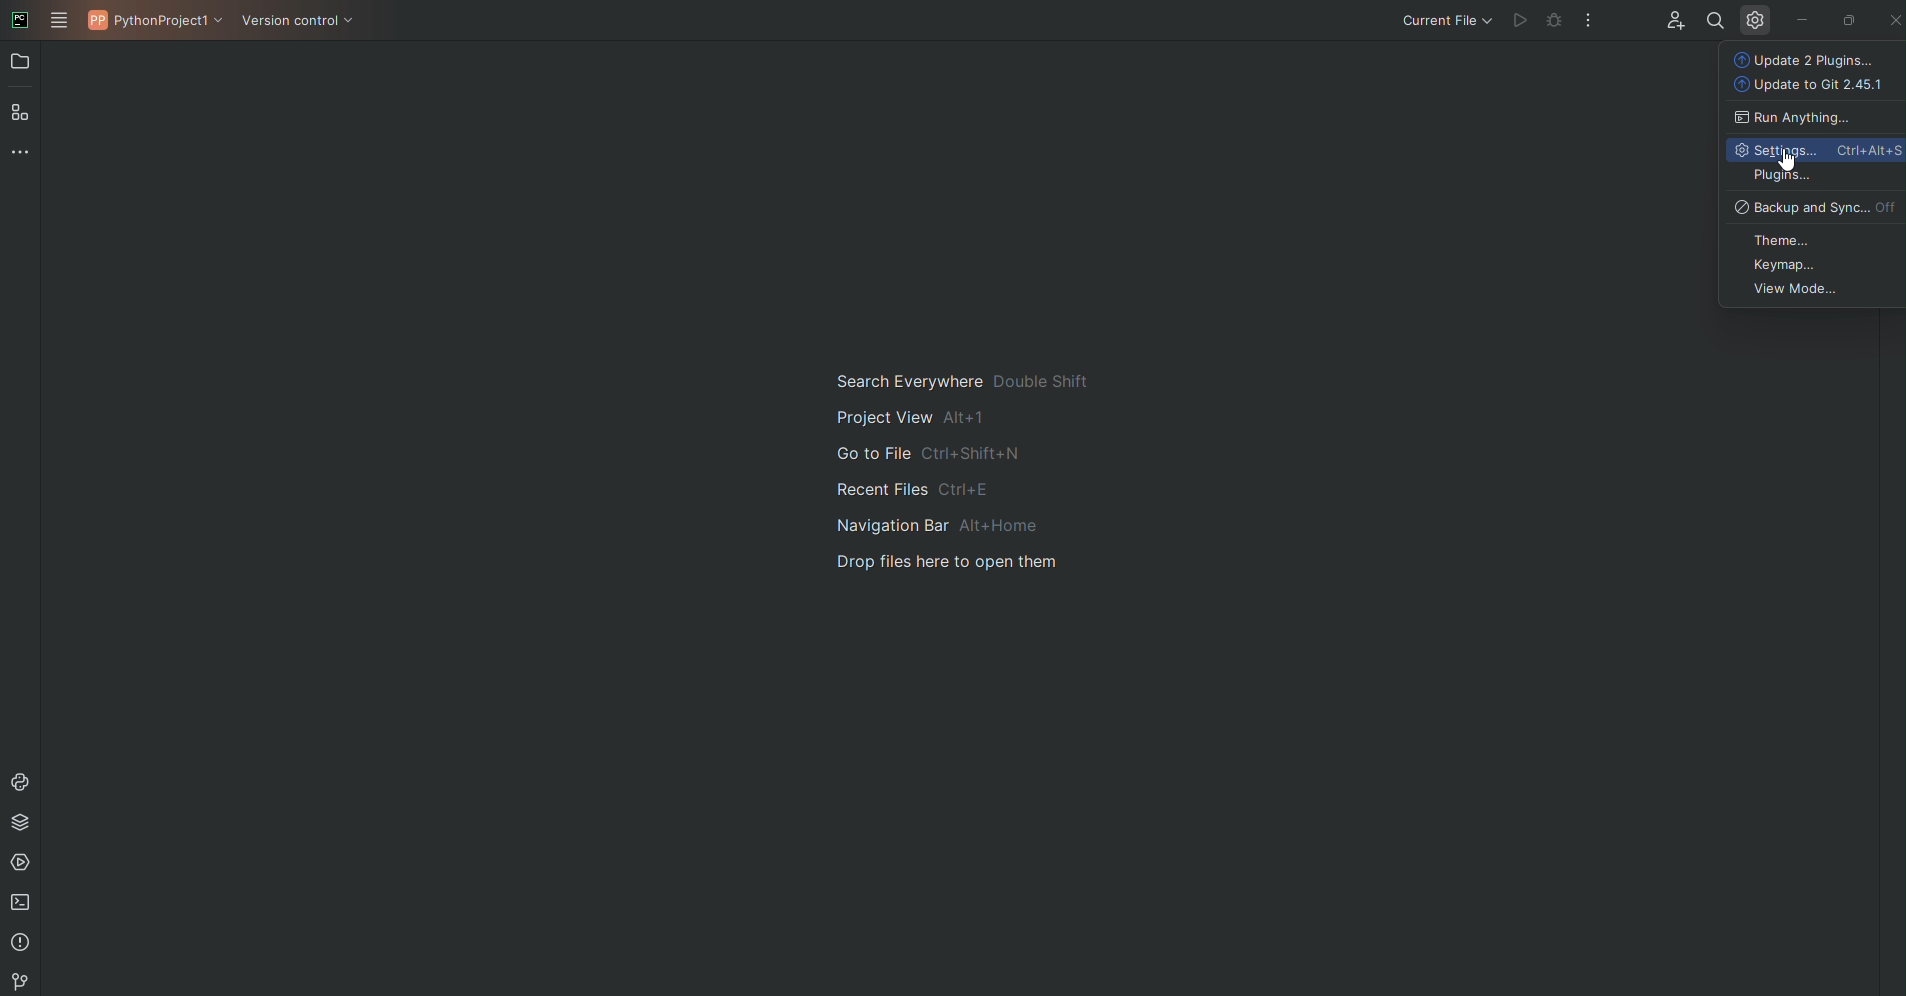  I want to click on project view, so click(907, 416).